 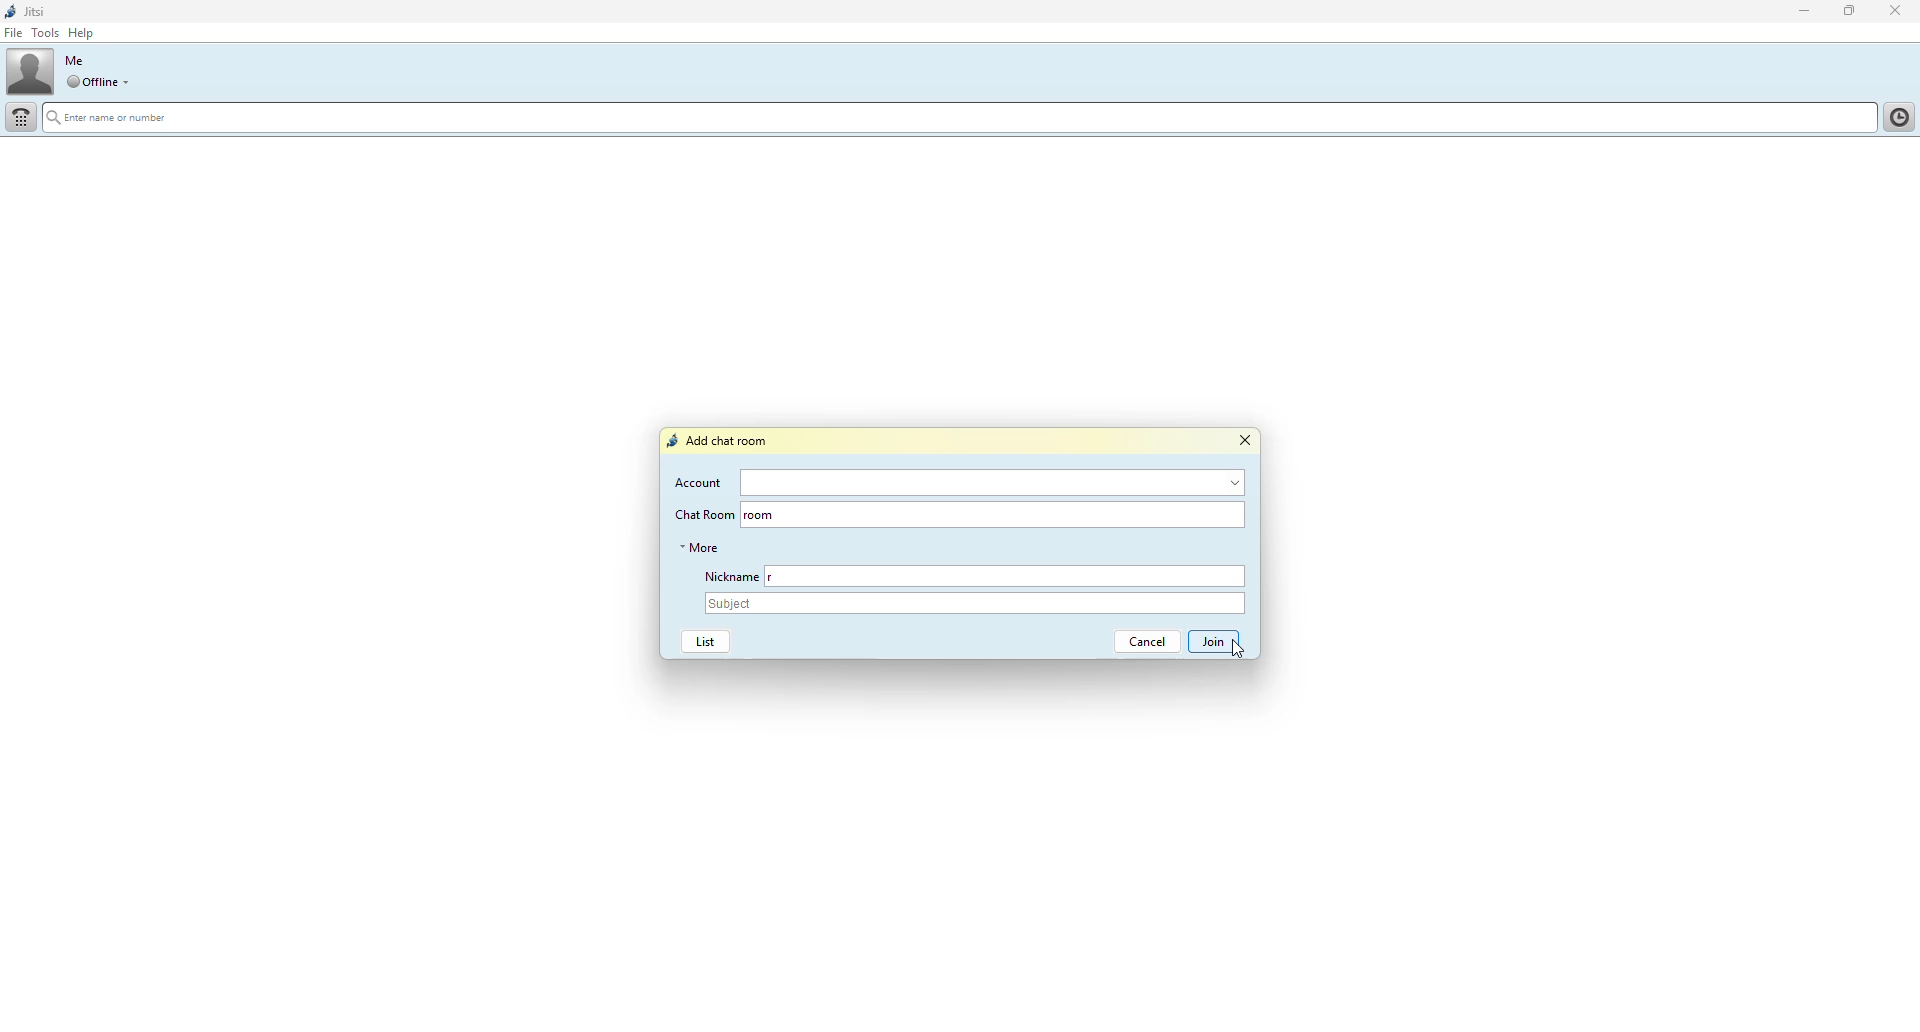 What do you see at coordinates (727, 574) in the screenshot?
I see `nickname` at bounding box center [727, 574].